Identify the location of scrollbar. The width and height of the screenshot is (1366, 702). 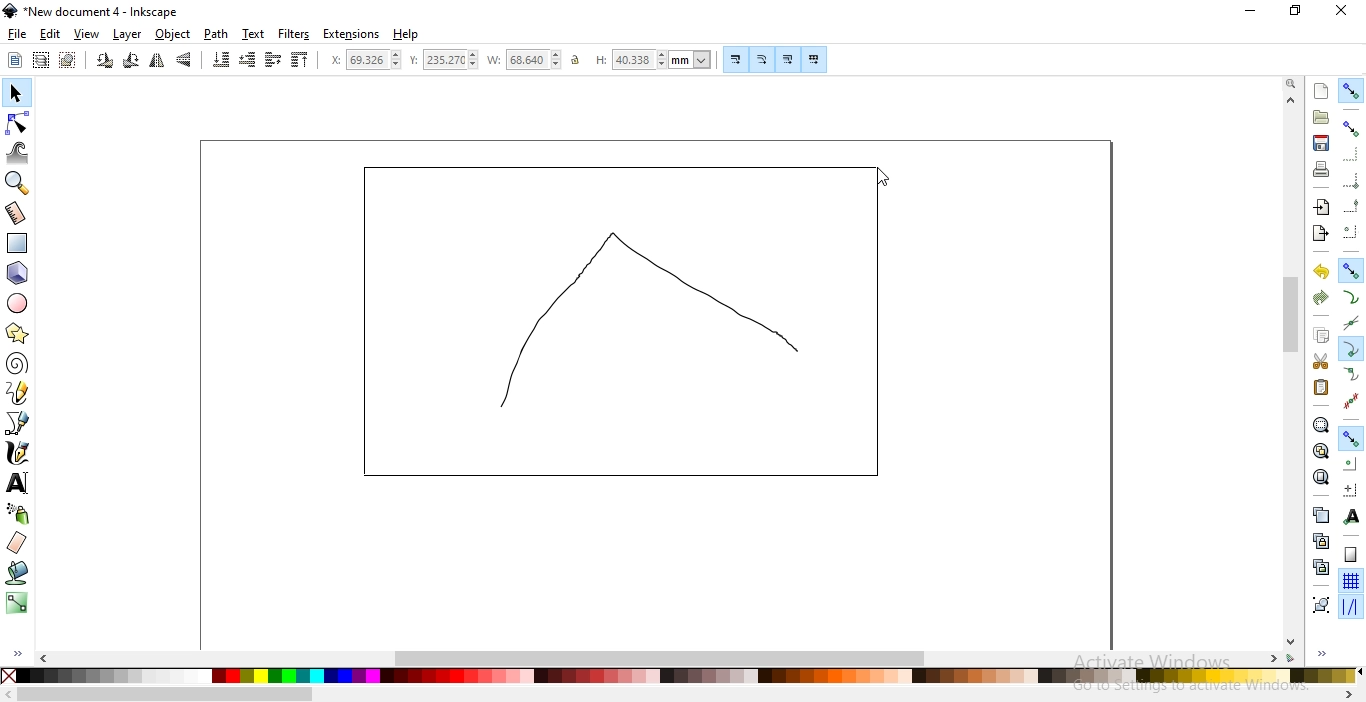
(663, 656).